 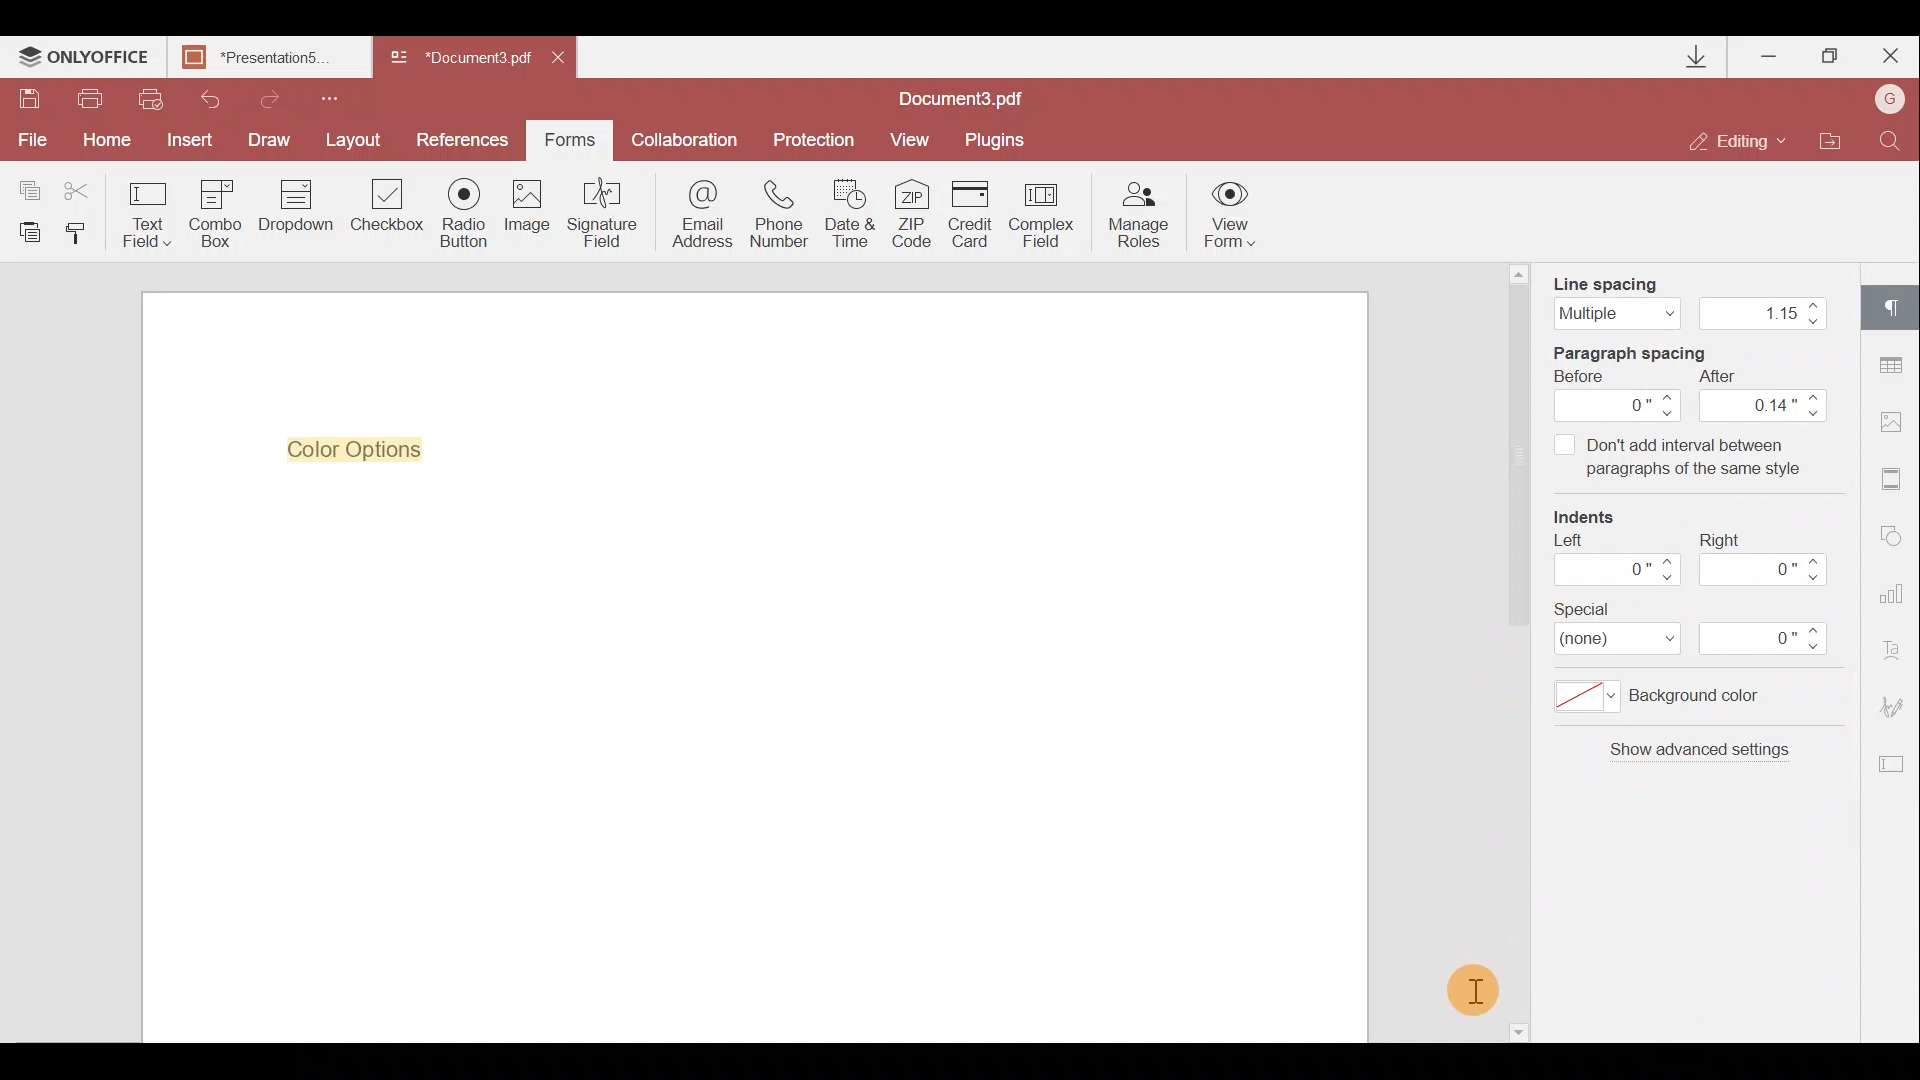 I want to click on Print file, so click(x=96, y=99).